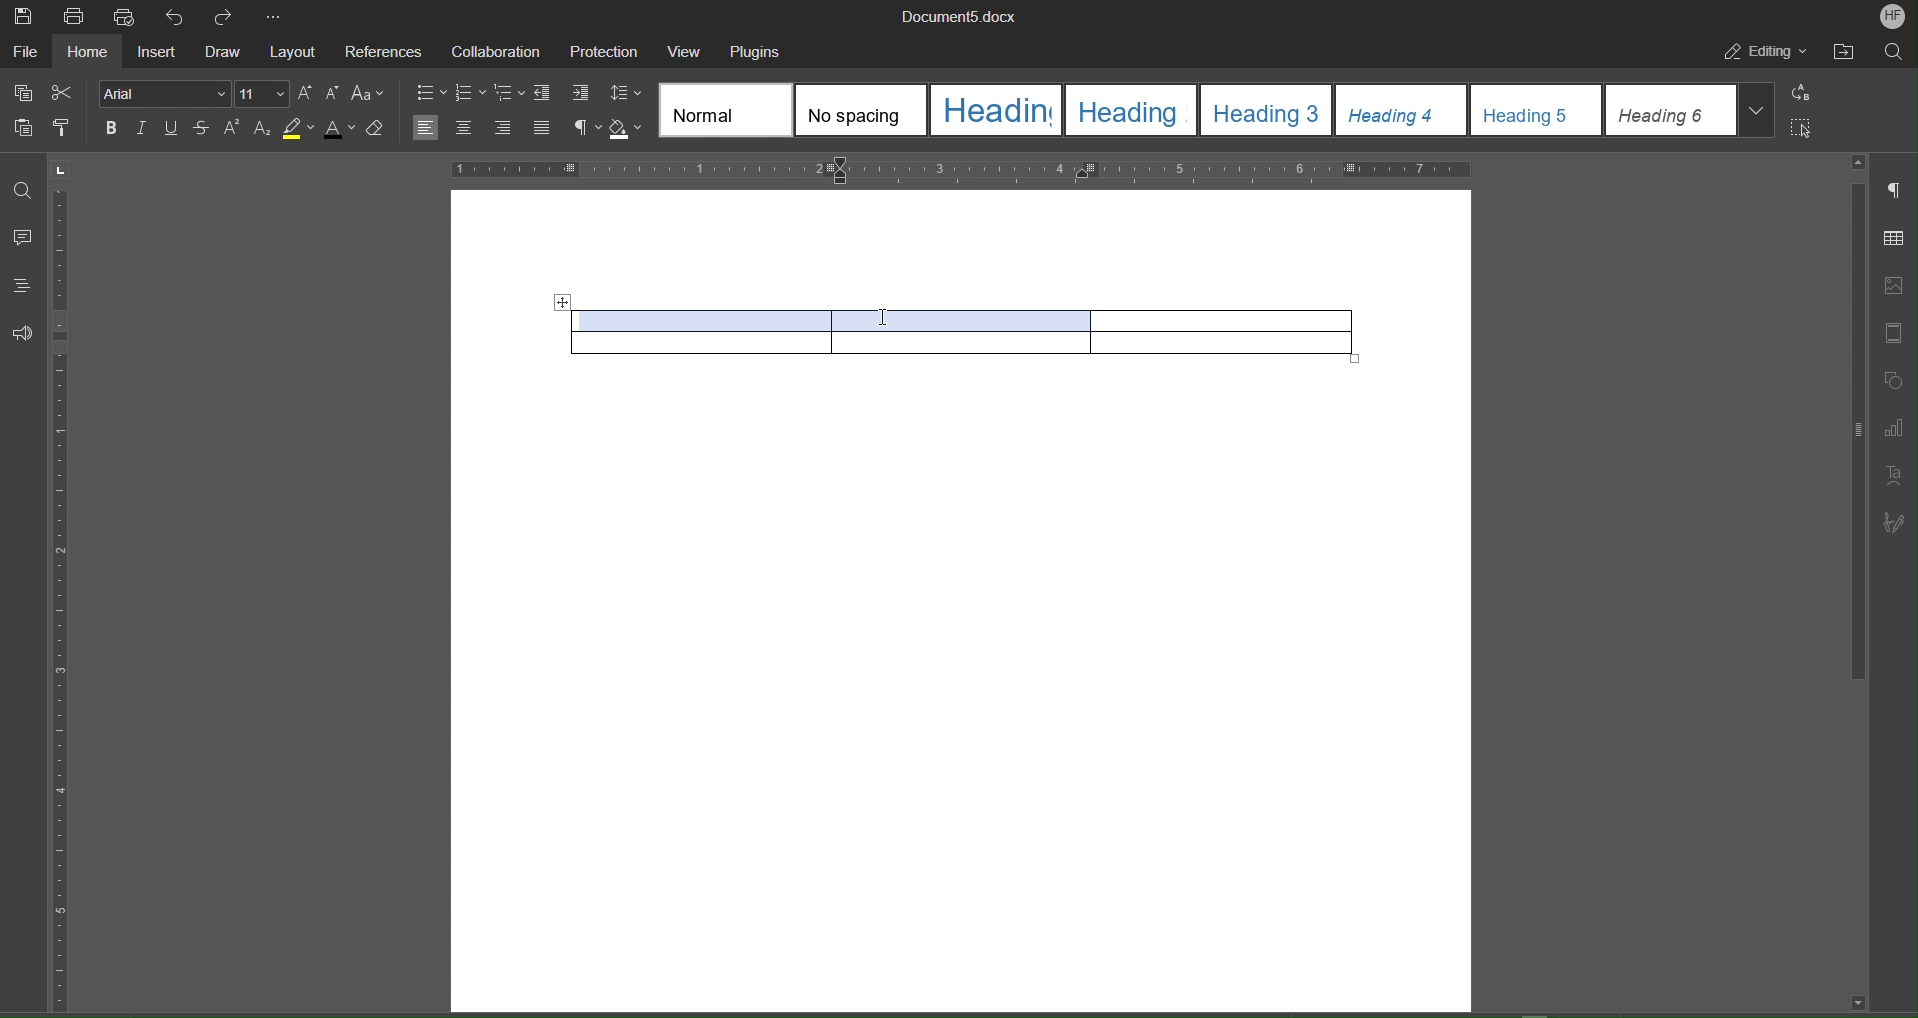  Describe the element at coordinates (1854, 433) in the screenshot. I see `scroll bar` at that location.